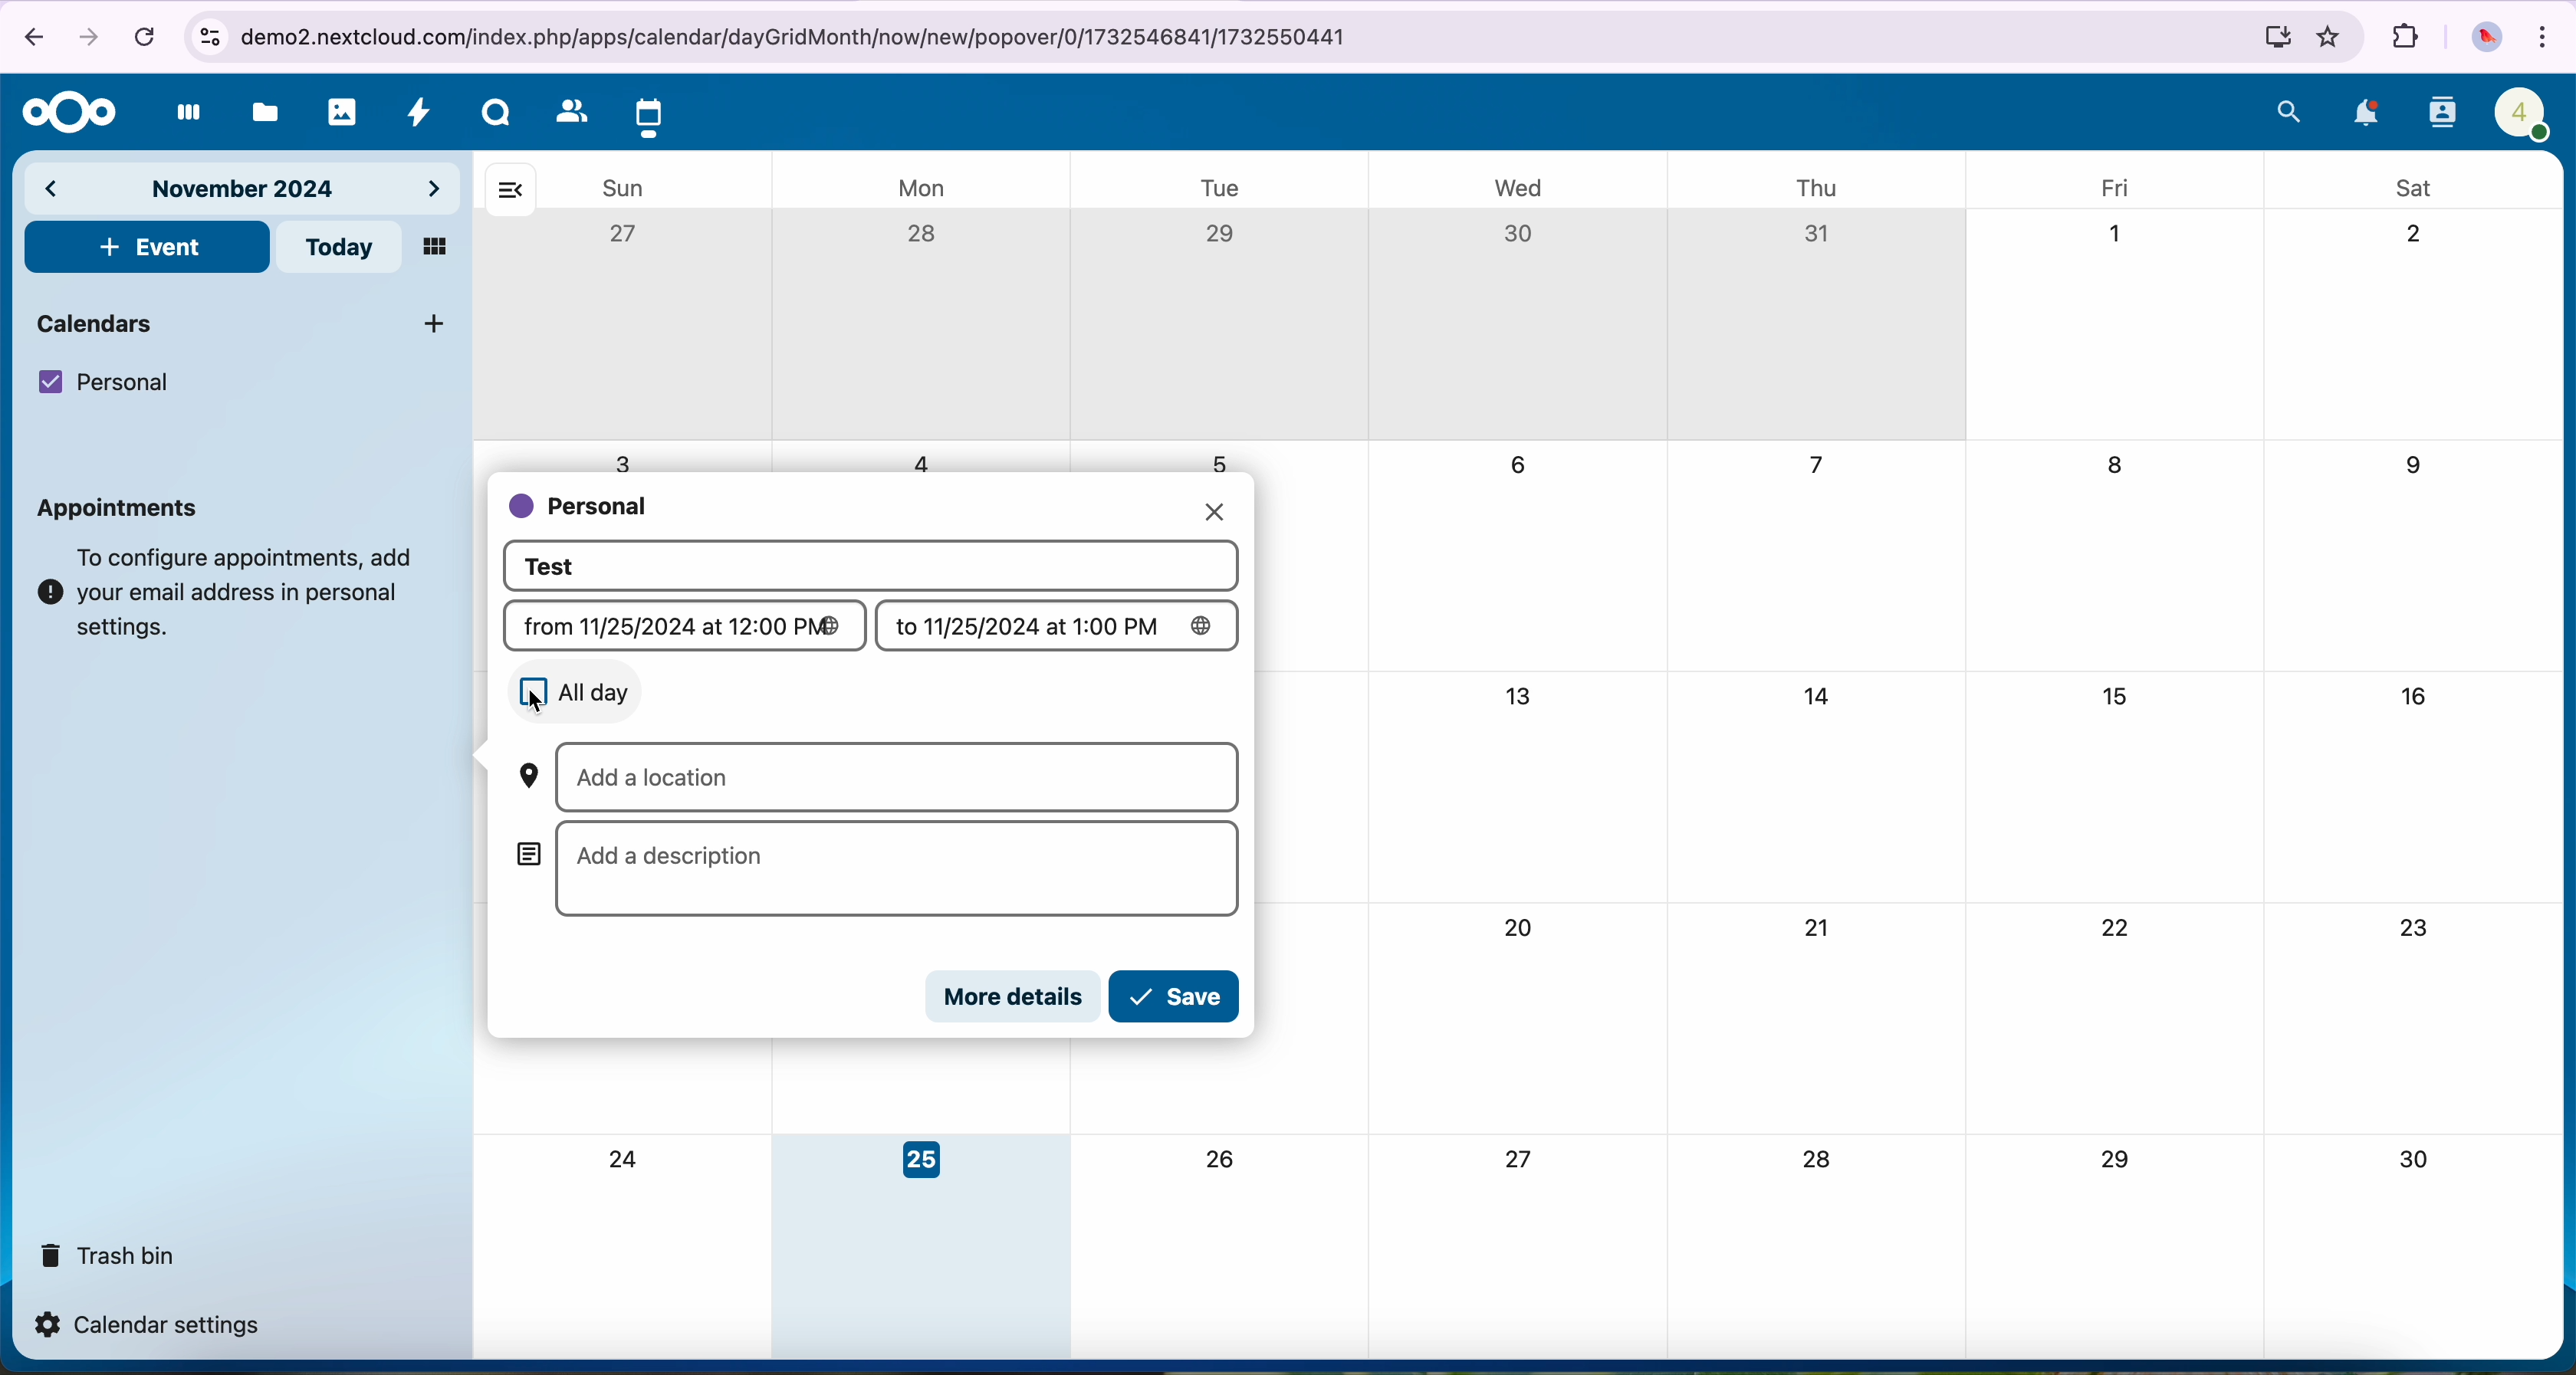  What do you see at coordinates (1175, 997) in the screenshot?
I see `click on save button` at bounding box center [1175, 997].